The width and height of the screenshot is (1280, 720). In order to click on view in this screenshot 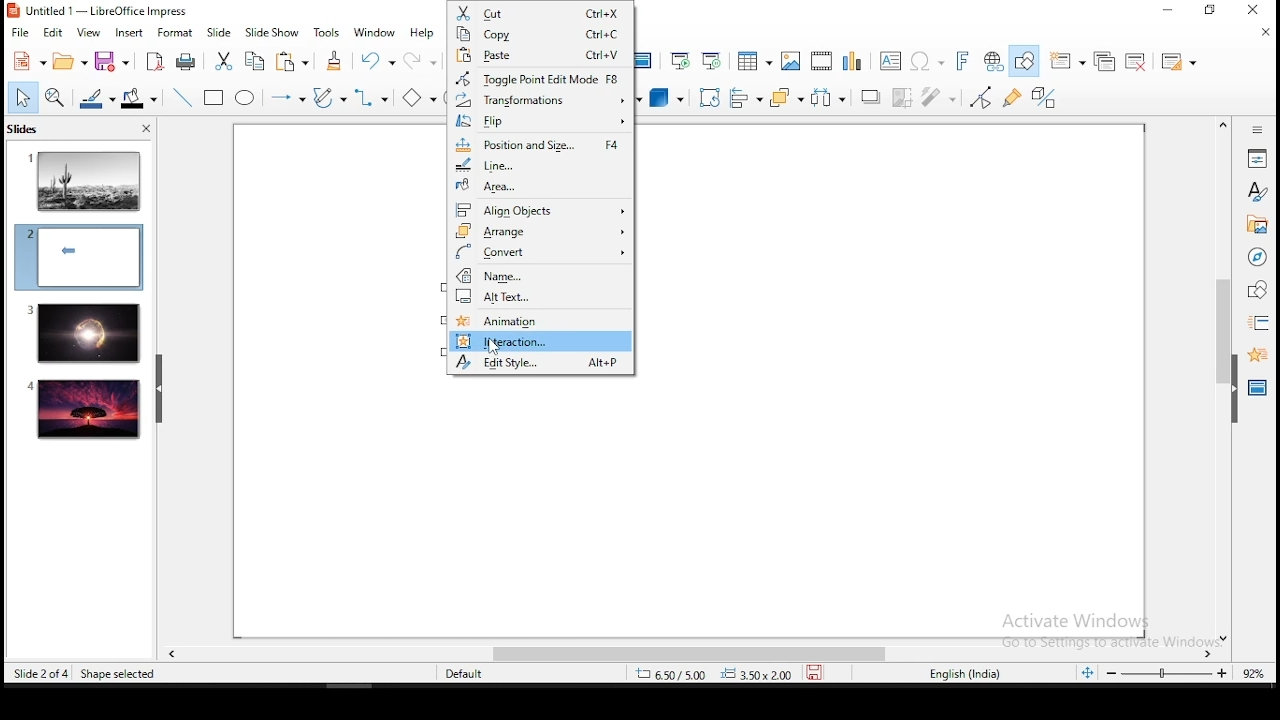, I will do `click(89, 32)`.